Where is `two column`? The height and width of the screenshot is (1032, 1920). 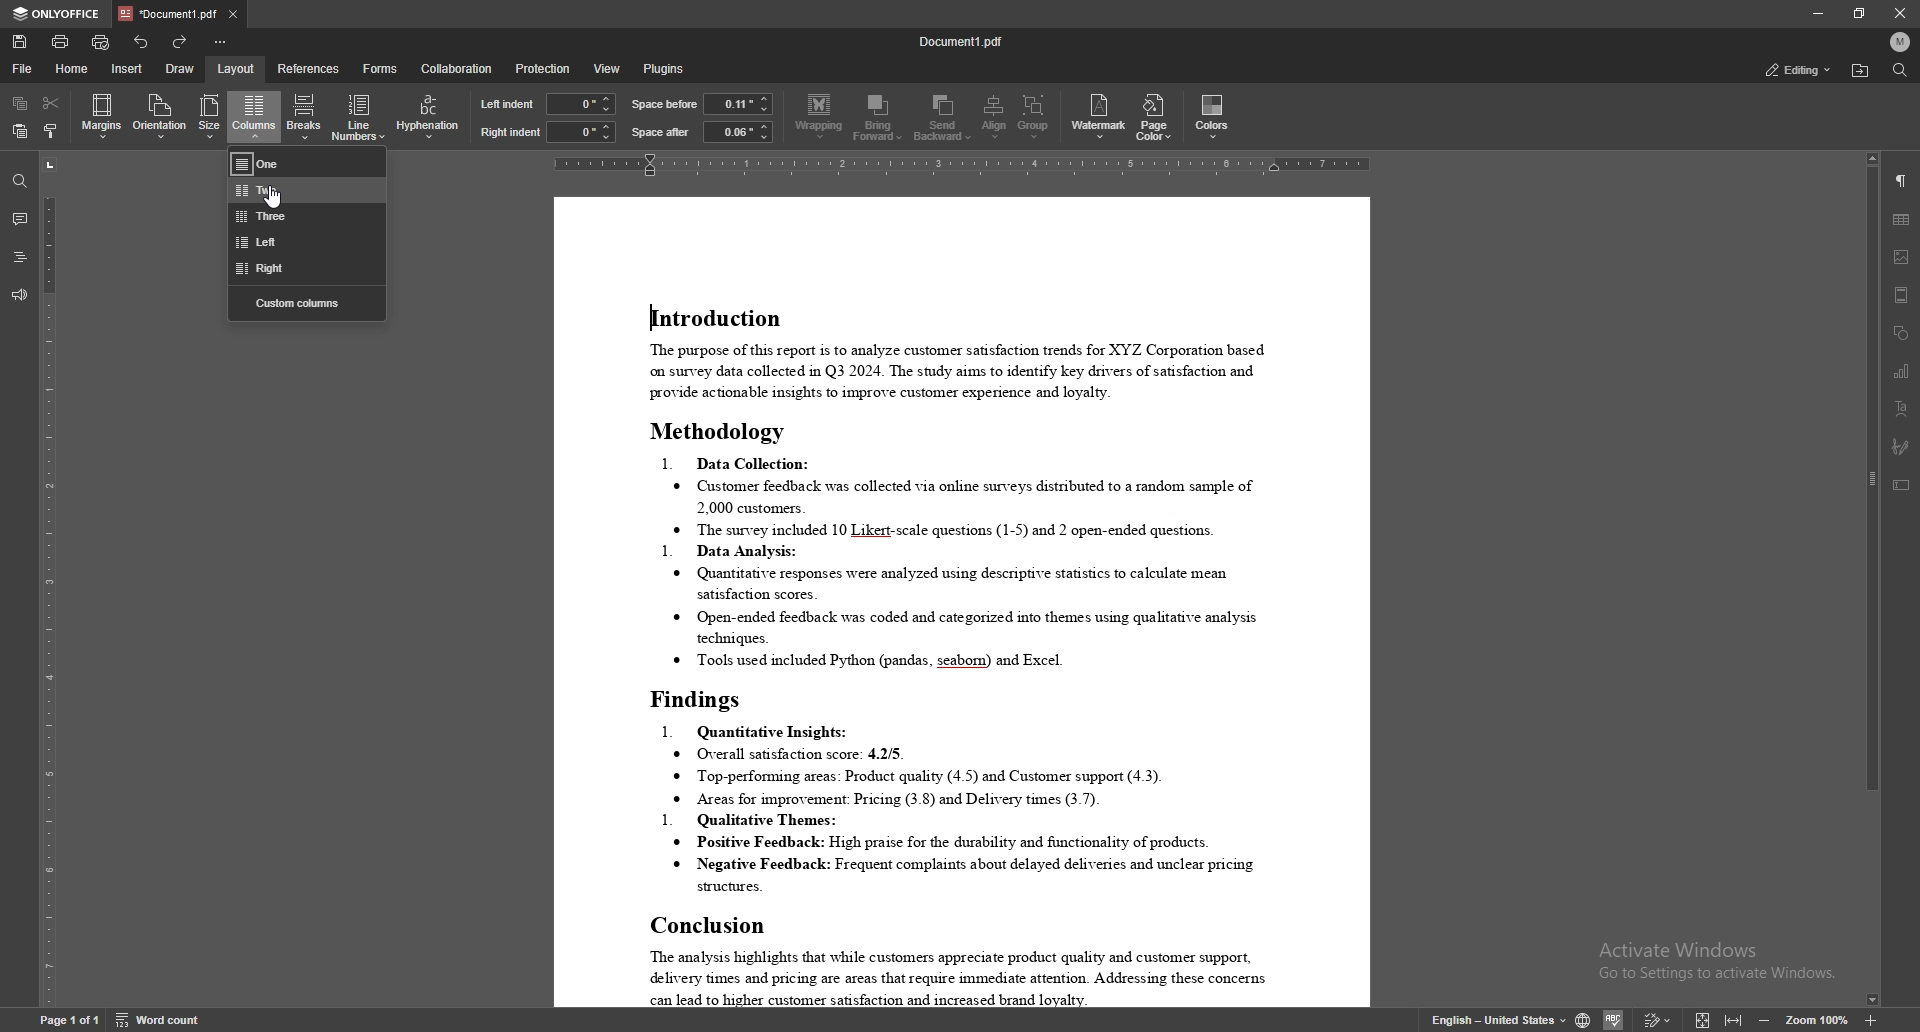
two column is located at coordinates (309, 191).